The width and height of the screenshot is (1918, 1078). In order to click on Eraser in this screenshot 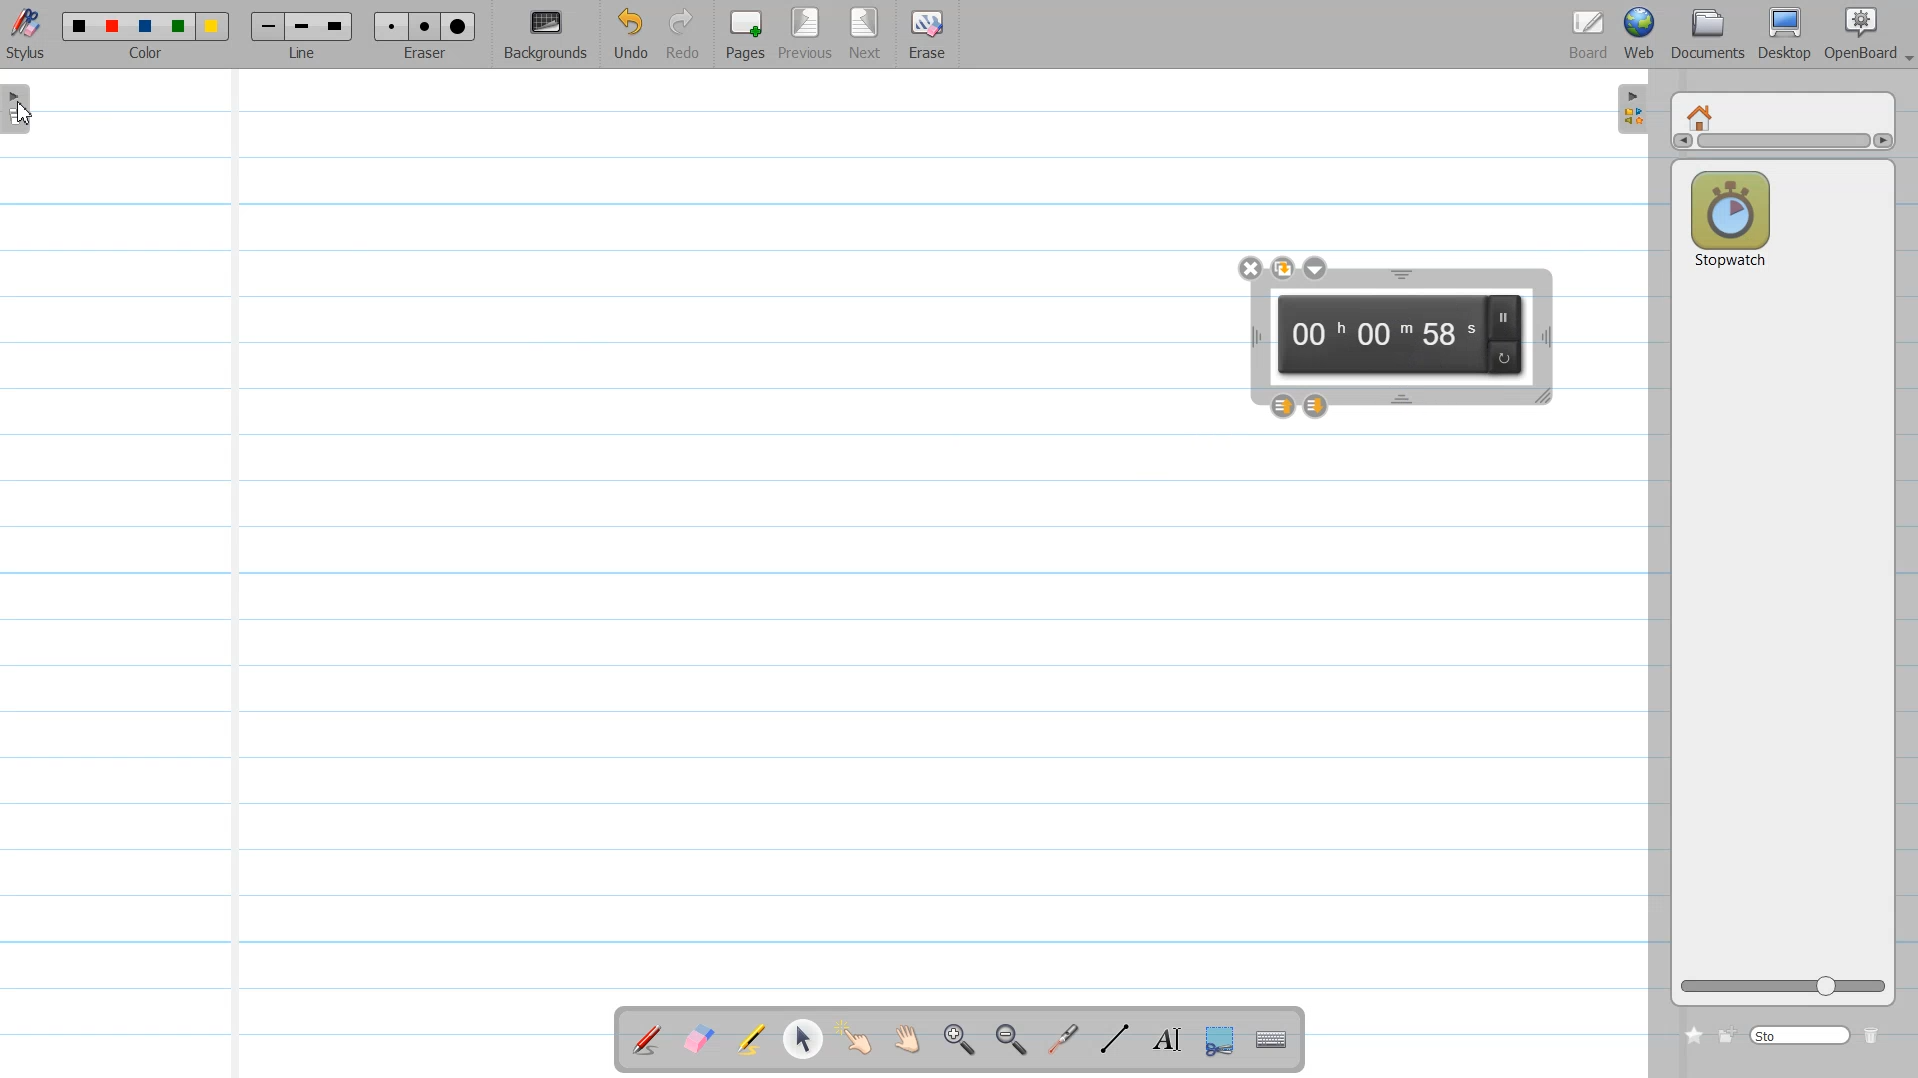, I will do `click(426, 35)`.